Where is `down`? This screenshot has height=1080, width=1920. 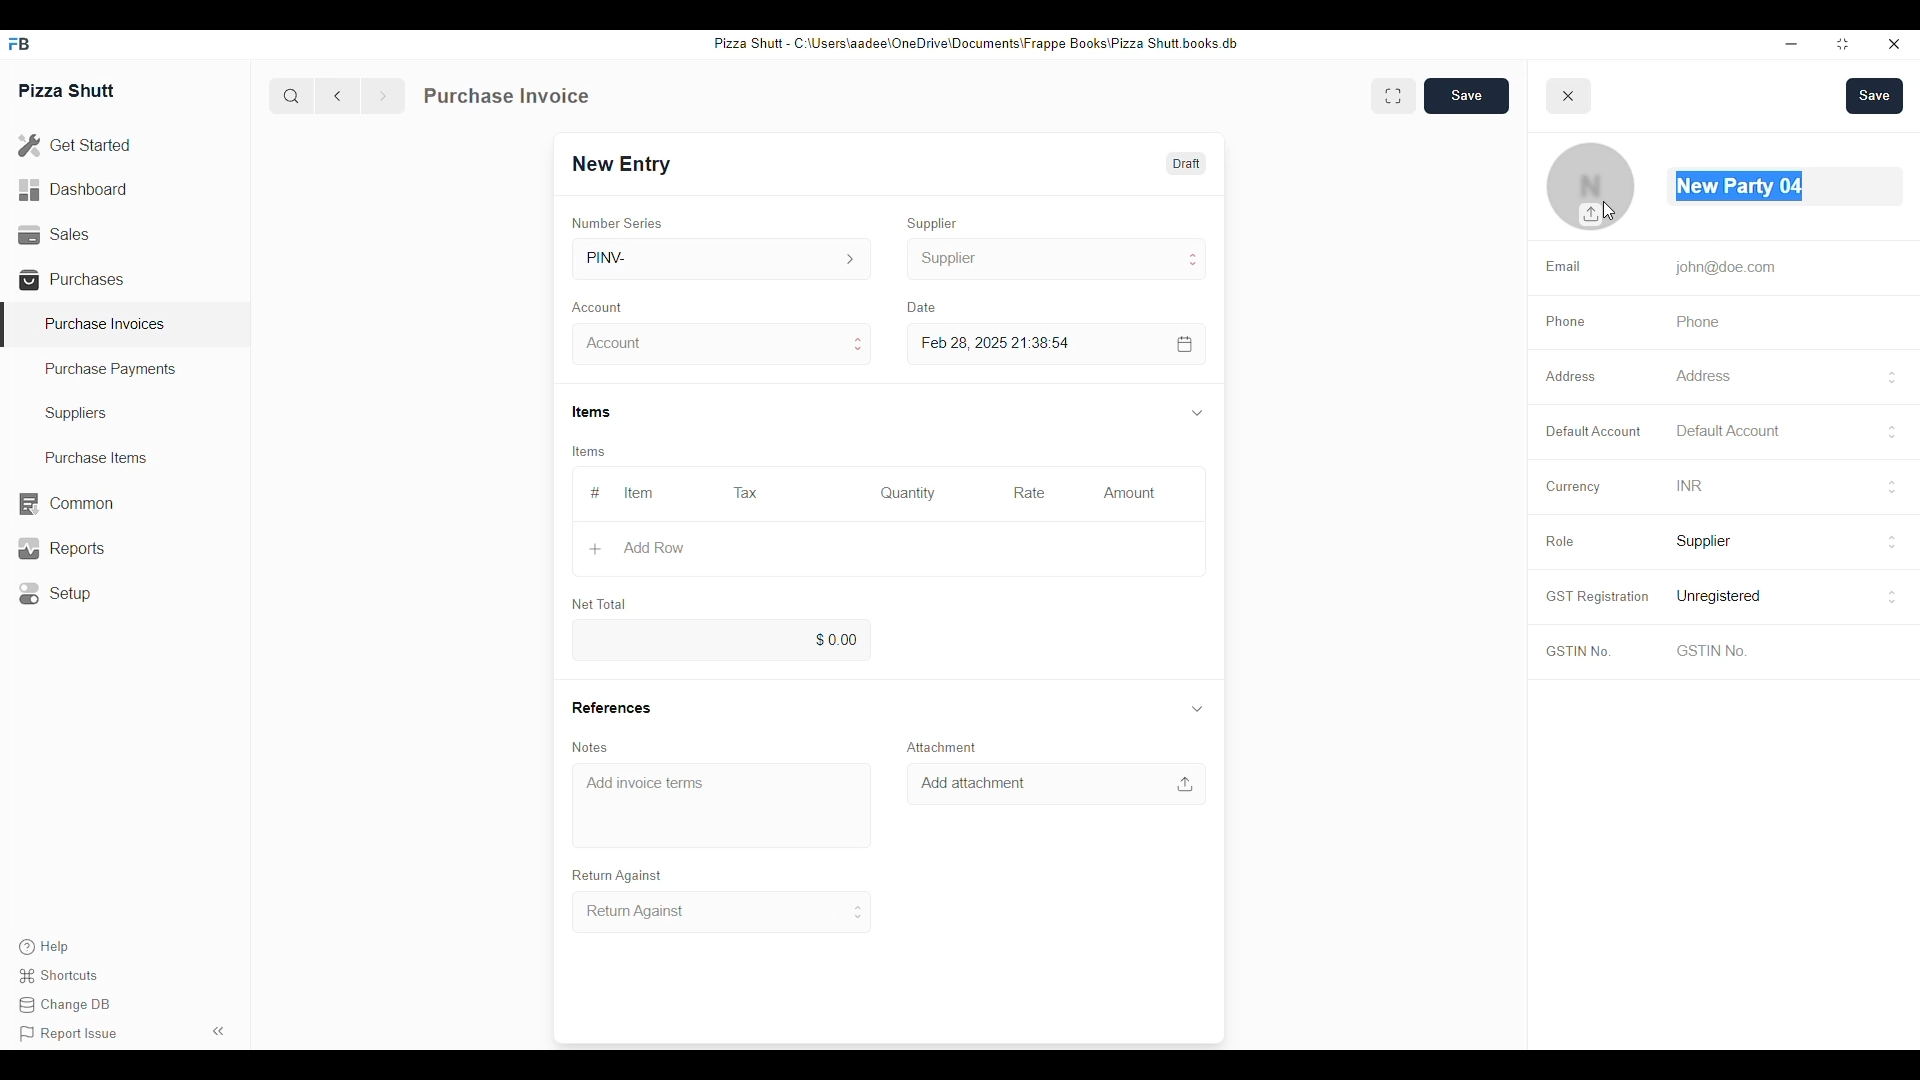
down is located at coordinates (1196, 413).